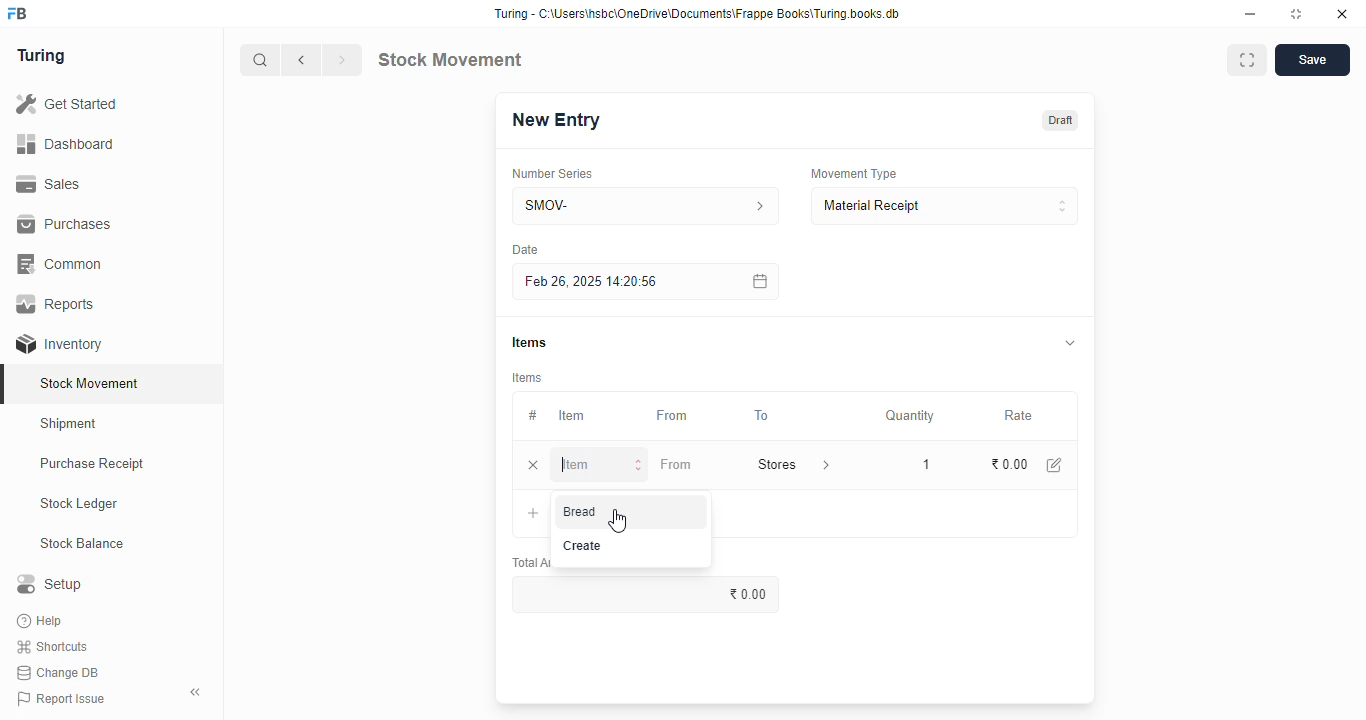  What do you see at coordinates (64, 224) in the screenshot?
I see `purchases` at bounding box center [64, 224].